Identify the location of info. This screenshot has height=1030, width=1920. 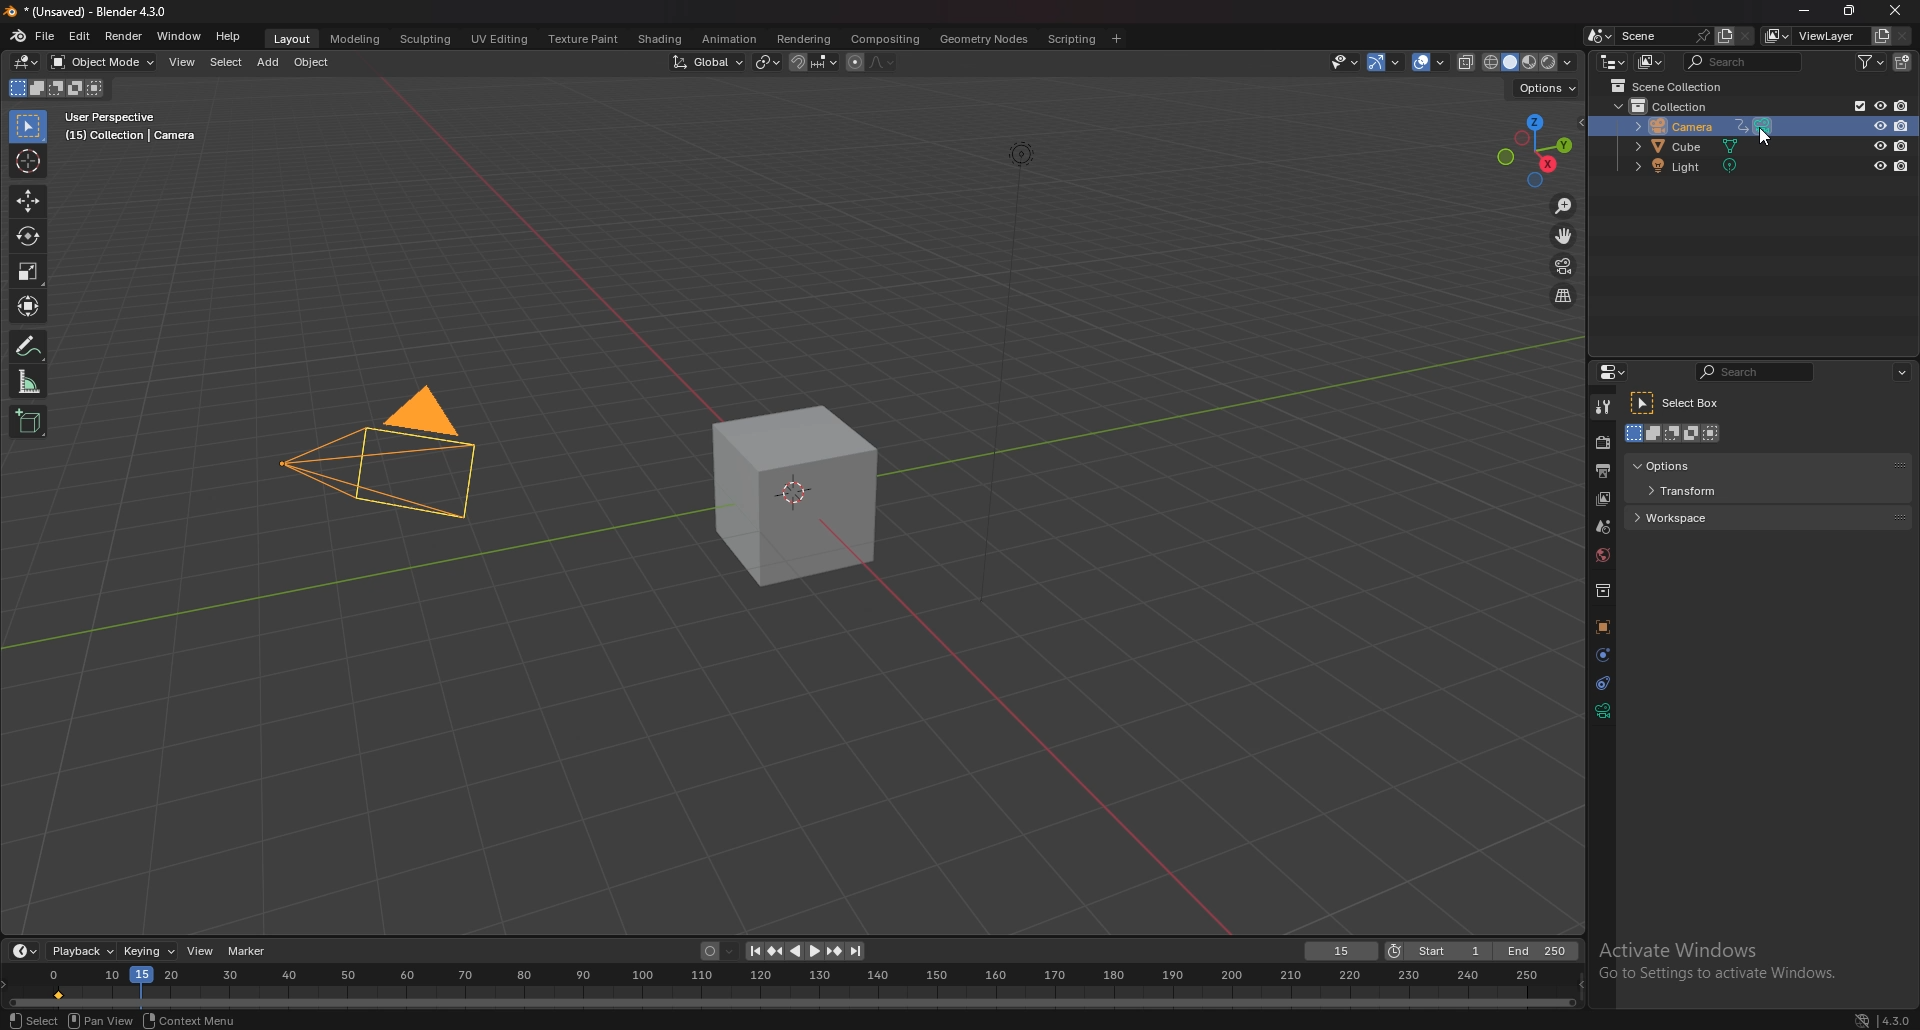
(131, 127).